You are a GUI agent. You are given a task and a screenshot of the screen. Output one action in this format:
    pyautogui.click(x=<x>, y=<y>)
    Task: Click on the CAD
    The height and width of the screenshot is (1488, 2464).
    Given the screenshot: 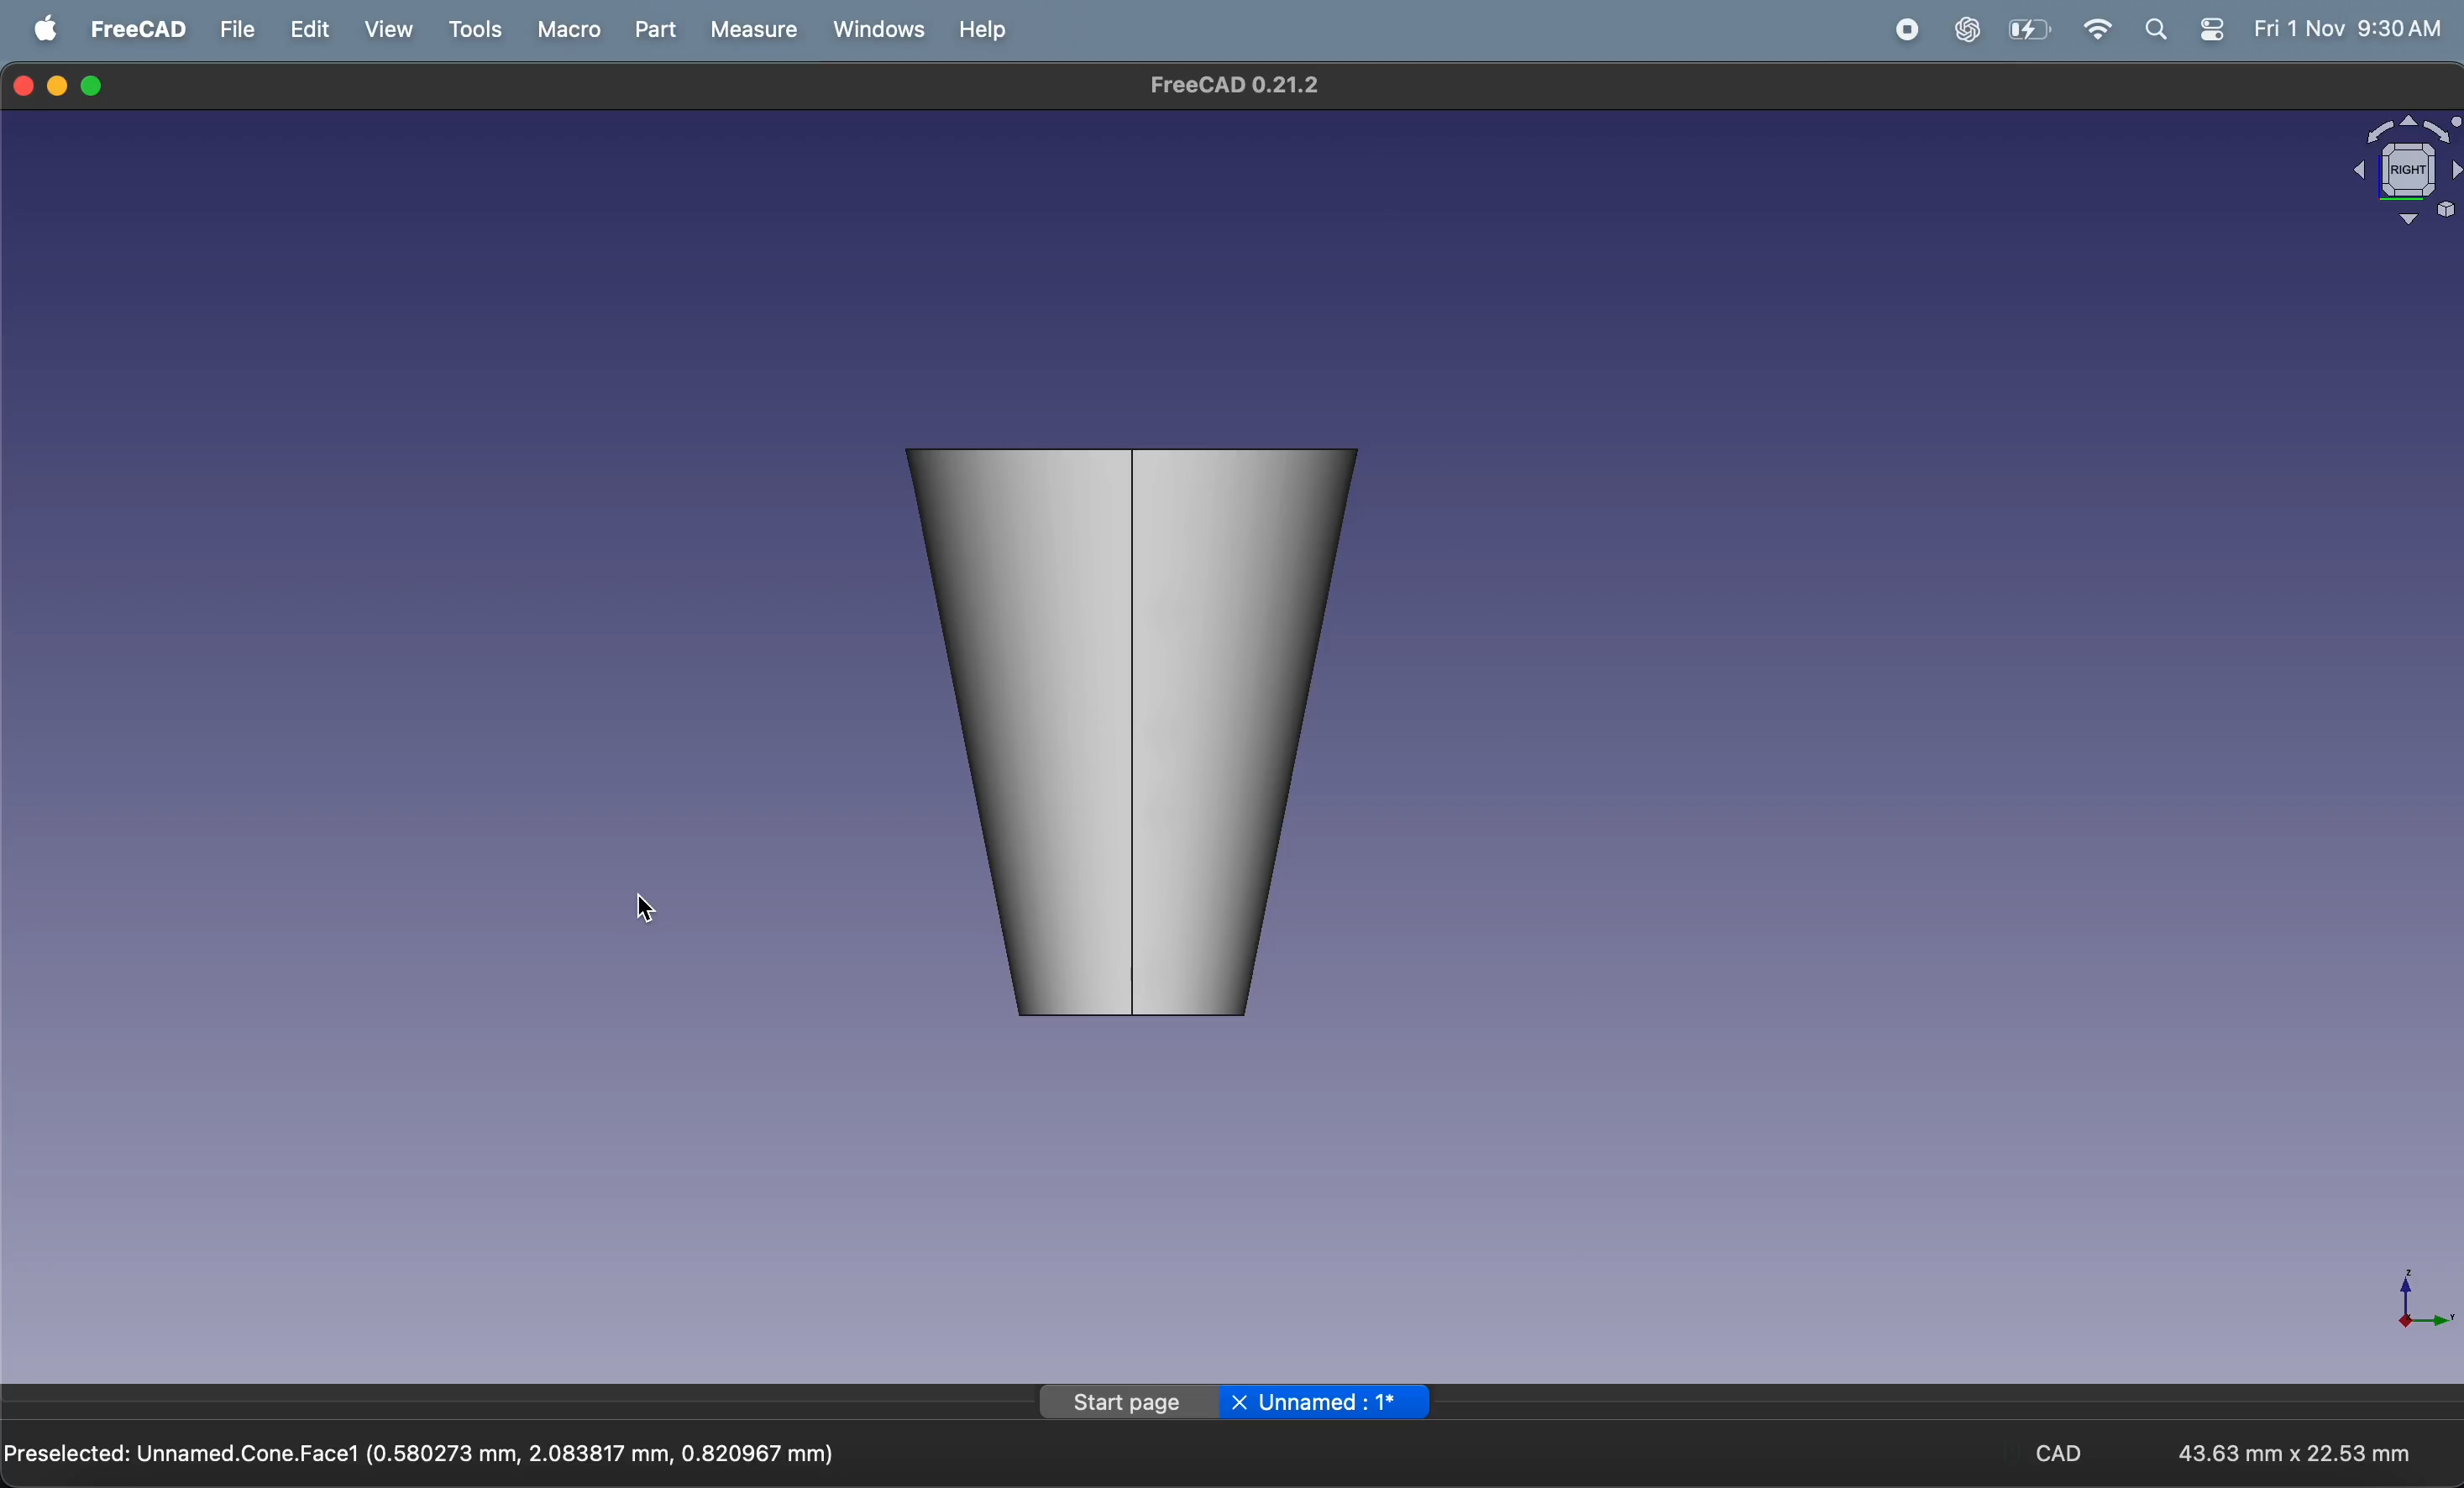 What is the action you would take?
    pyautogui.click(x=2075, y=1451)
    